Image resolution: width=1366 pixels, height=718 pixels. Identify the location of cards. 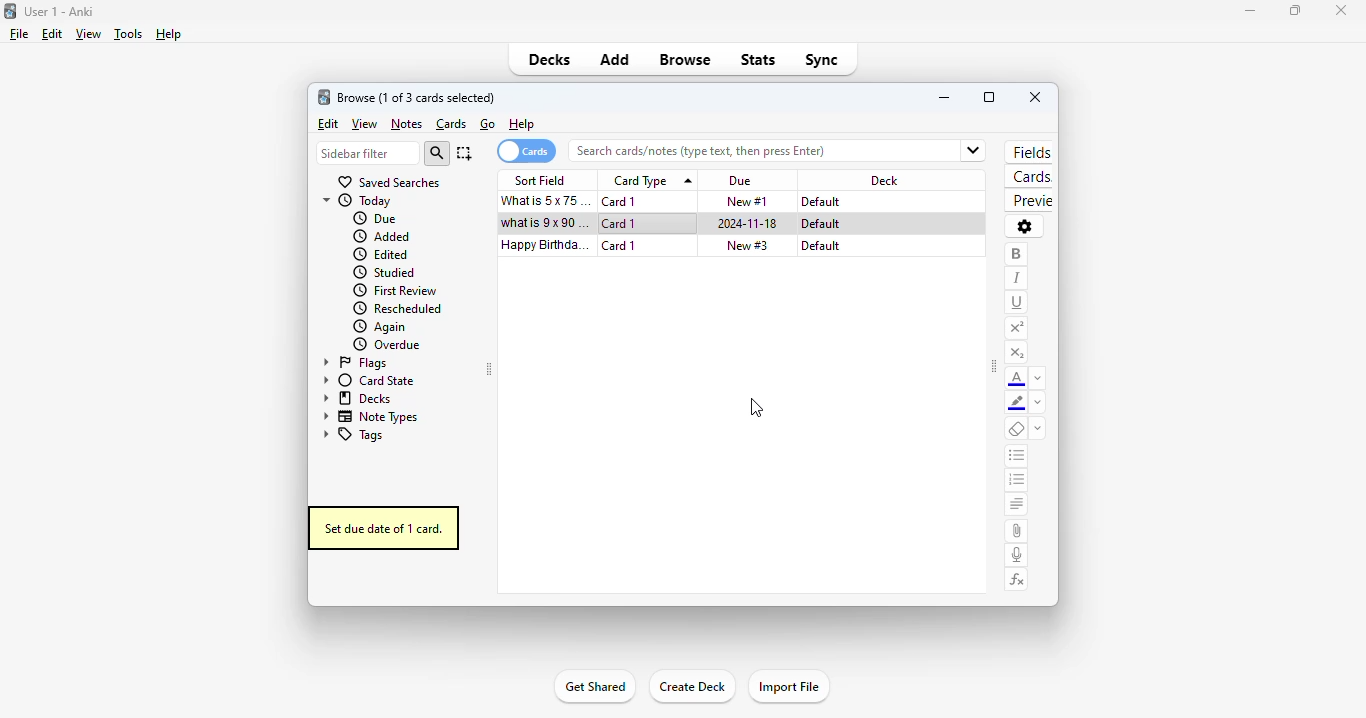
(525, 151).